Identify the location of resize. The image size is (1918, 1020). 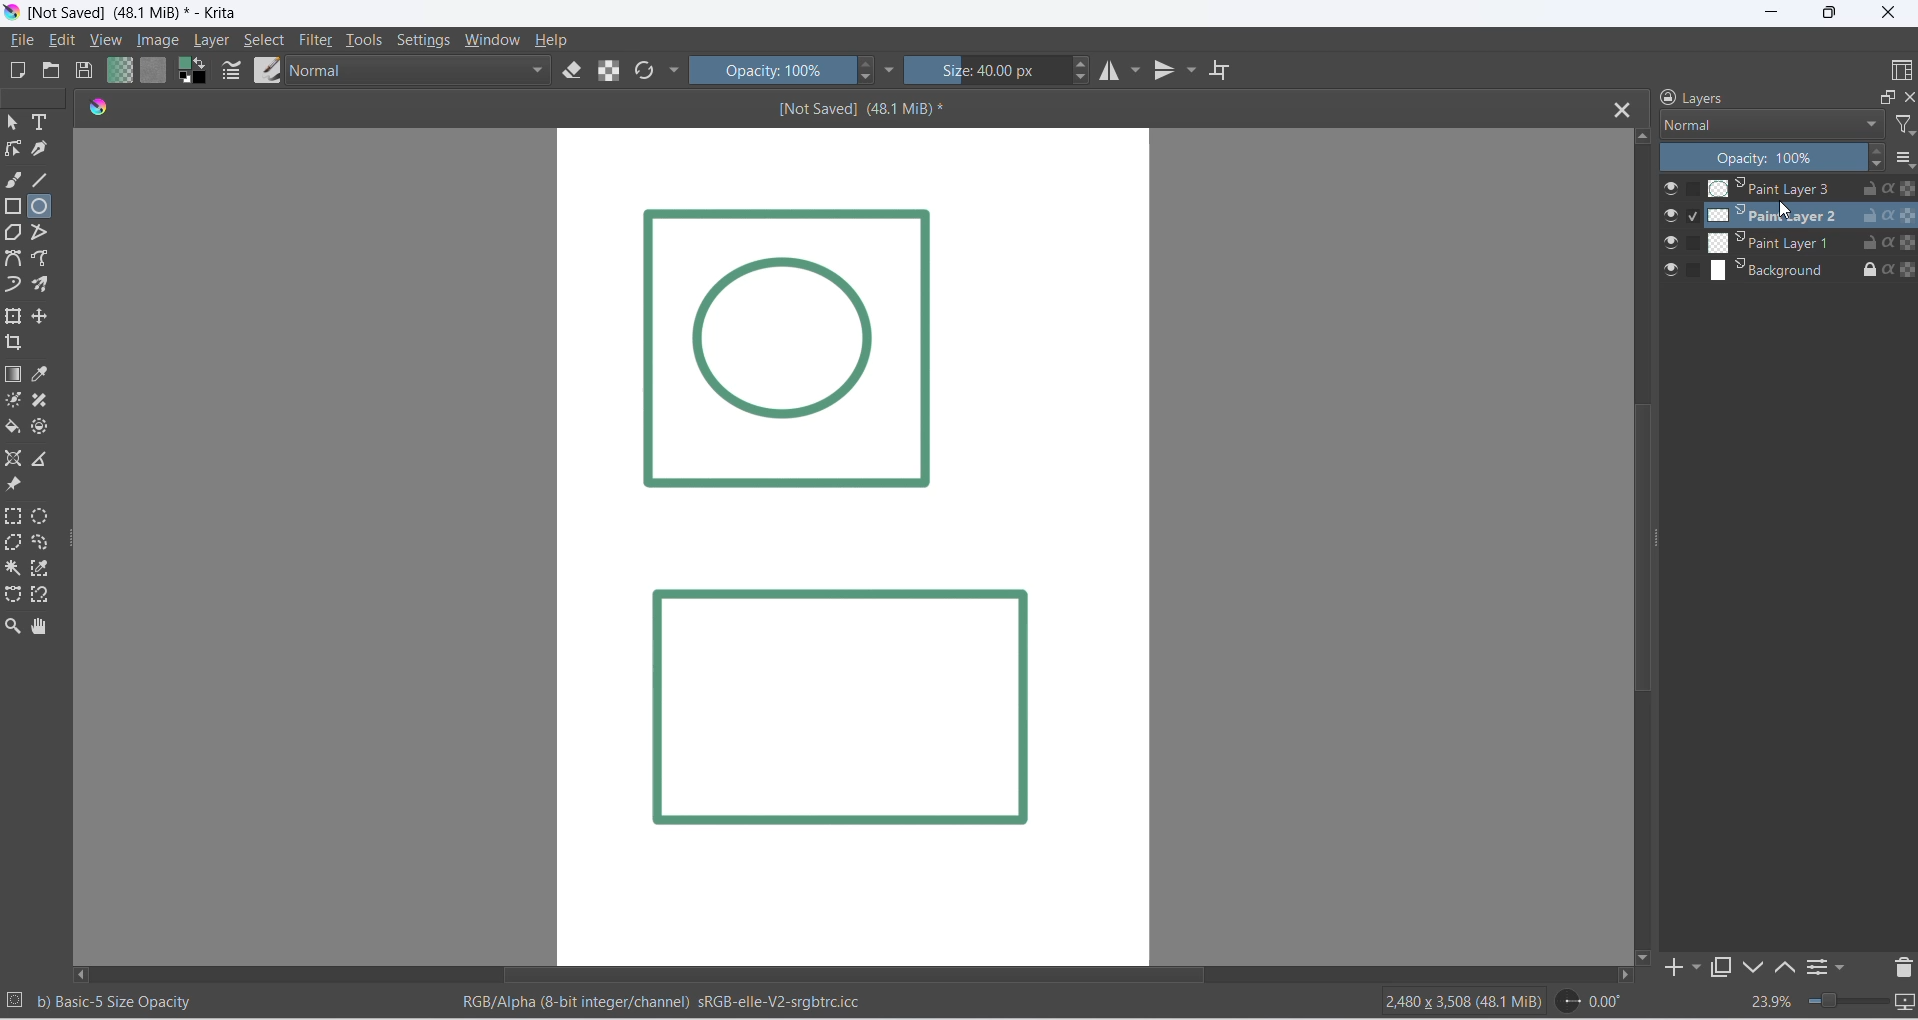
(73, 551).